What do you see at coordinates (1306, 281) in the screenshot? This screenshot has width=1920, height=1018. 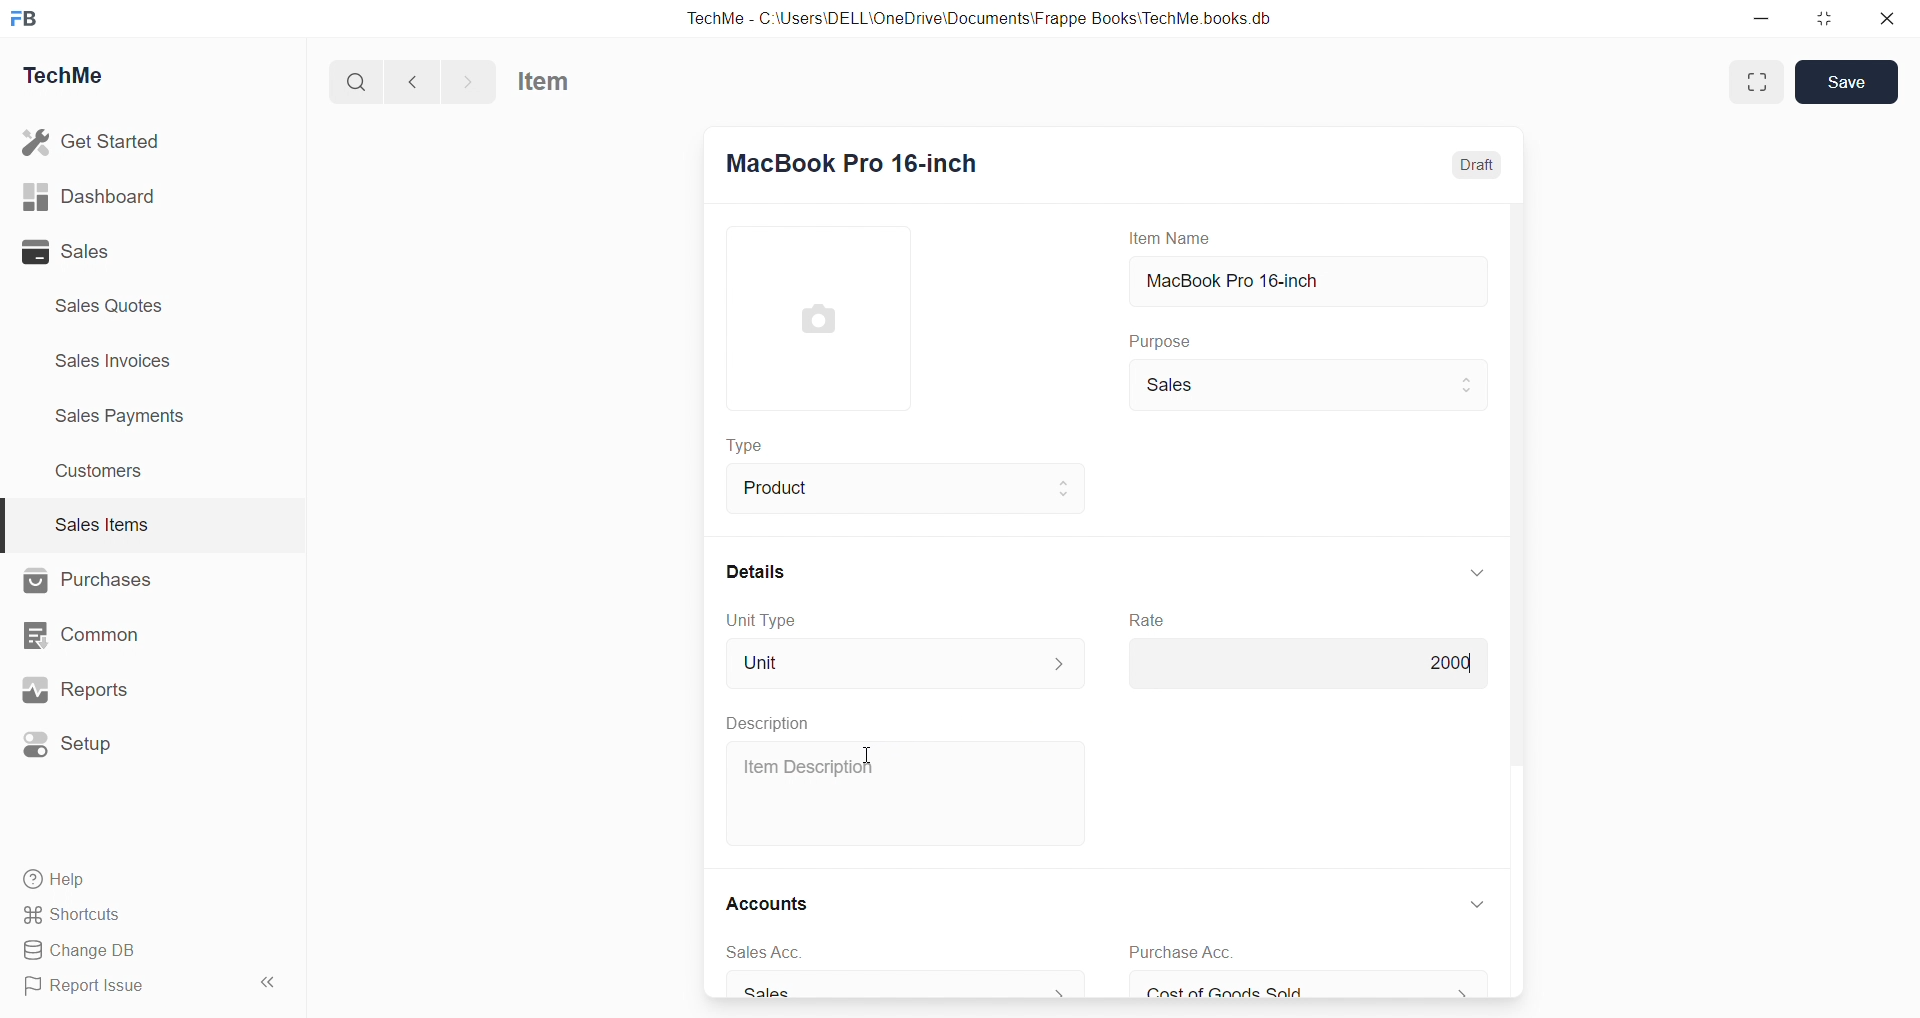 I see `MacBook Pro 16-inch` at bounding box center [1306, 281].